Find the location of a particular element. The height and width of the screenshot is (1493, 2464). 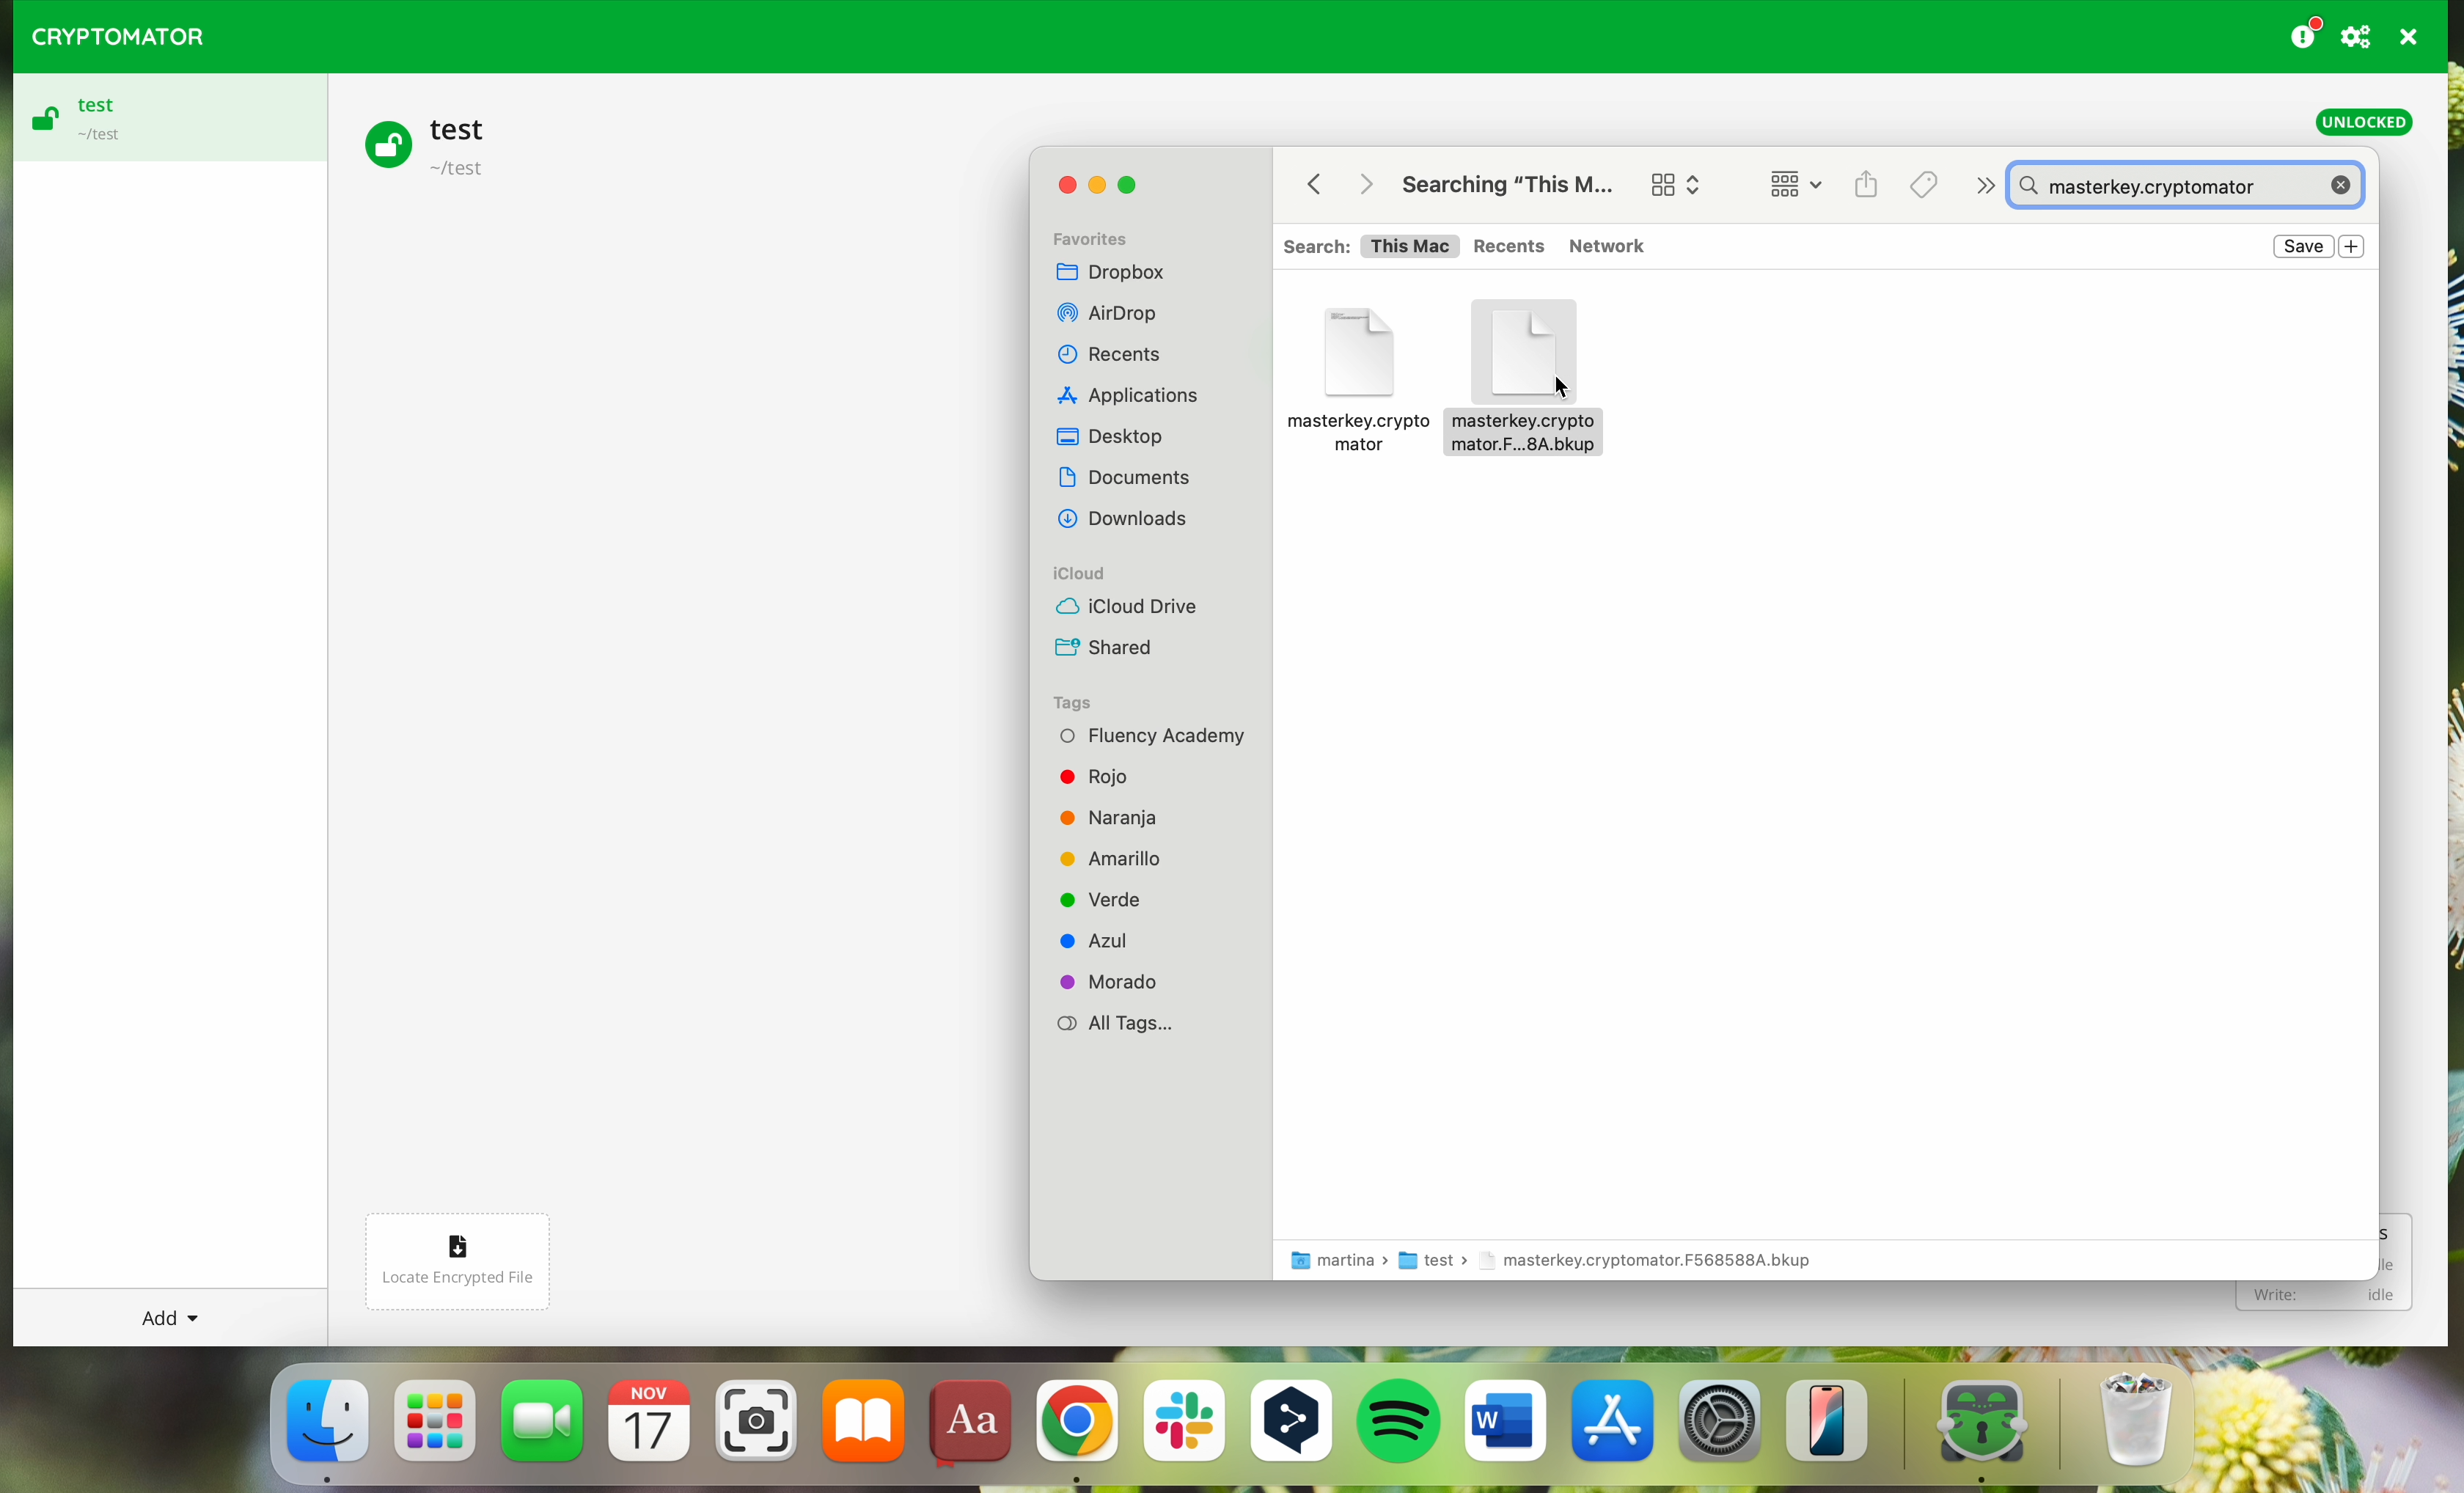

new is located at coordinates (2353, 245).